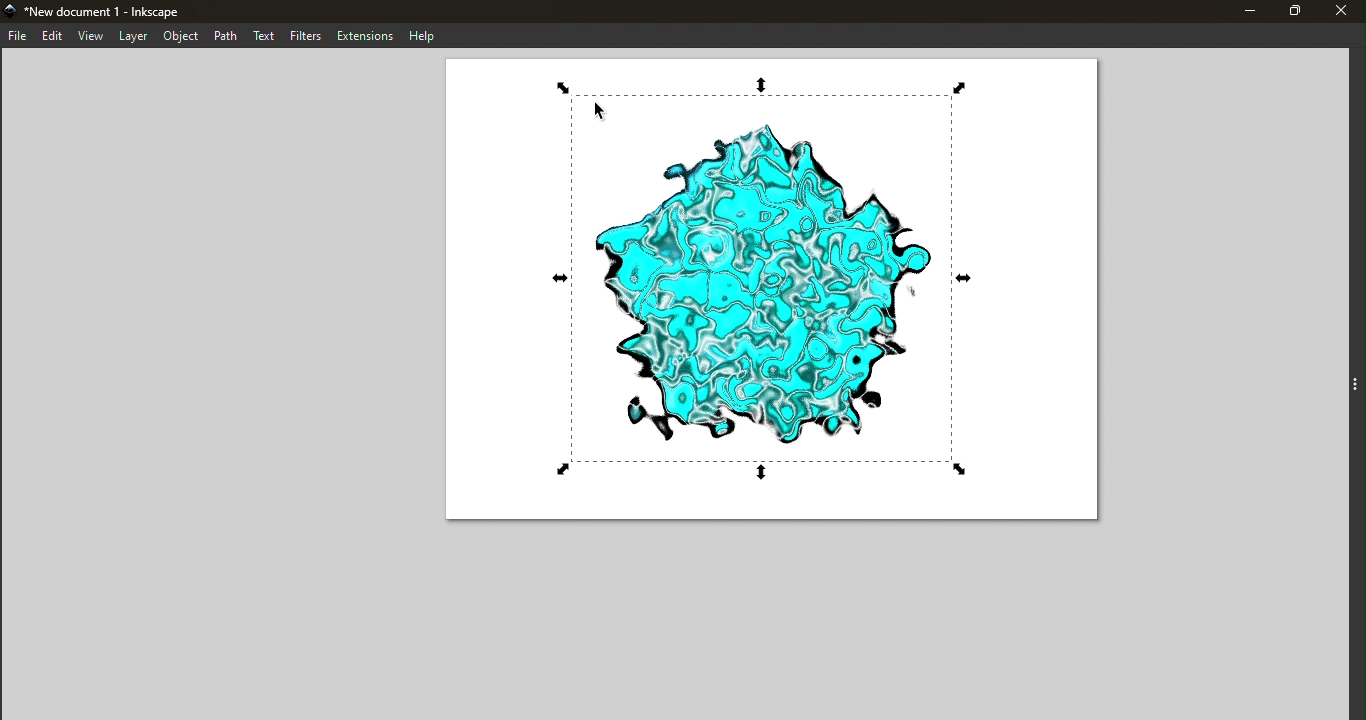 This screenshot has height=720, width=1366. Describe the element at coordinates (225, 35) in the screenshot. I see `Path` at that location.